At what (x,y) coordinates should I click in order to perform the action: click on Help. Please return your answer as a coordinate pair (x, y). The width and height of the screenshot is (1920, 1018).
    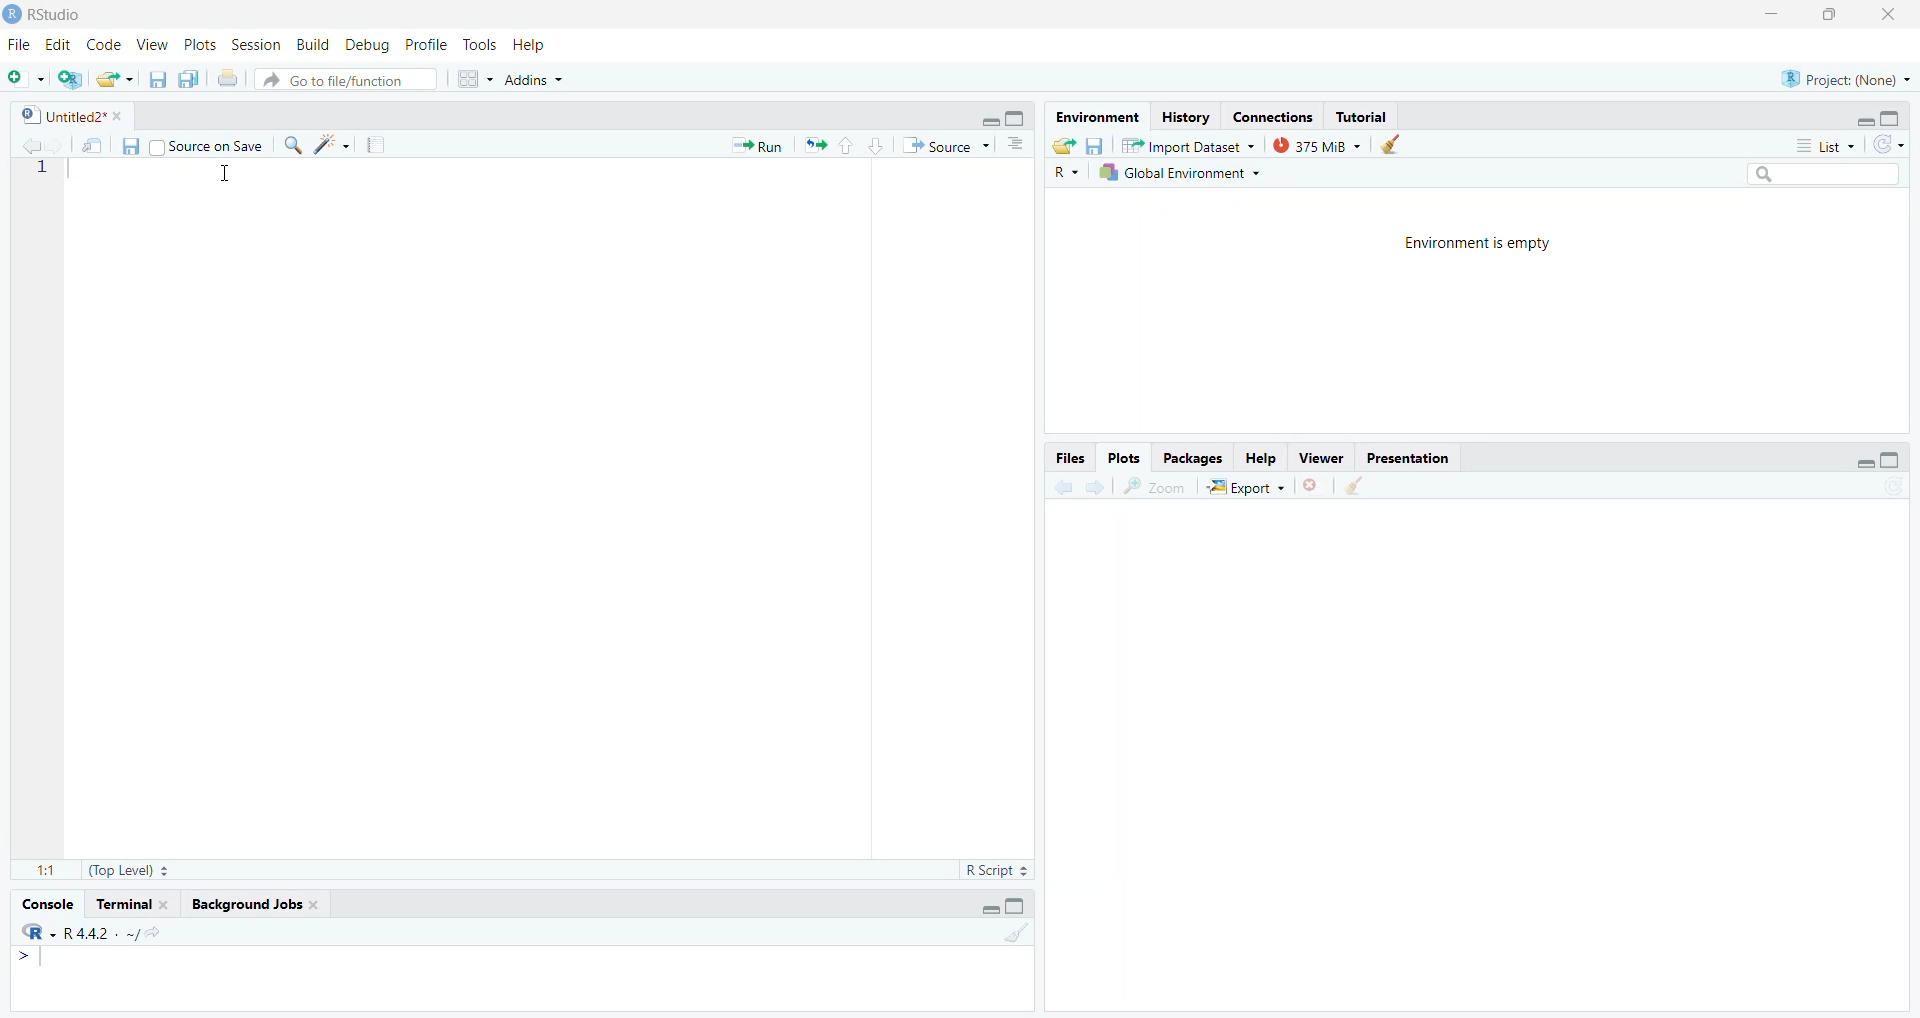
    Looking at the image, I should click on (1259, 457).